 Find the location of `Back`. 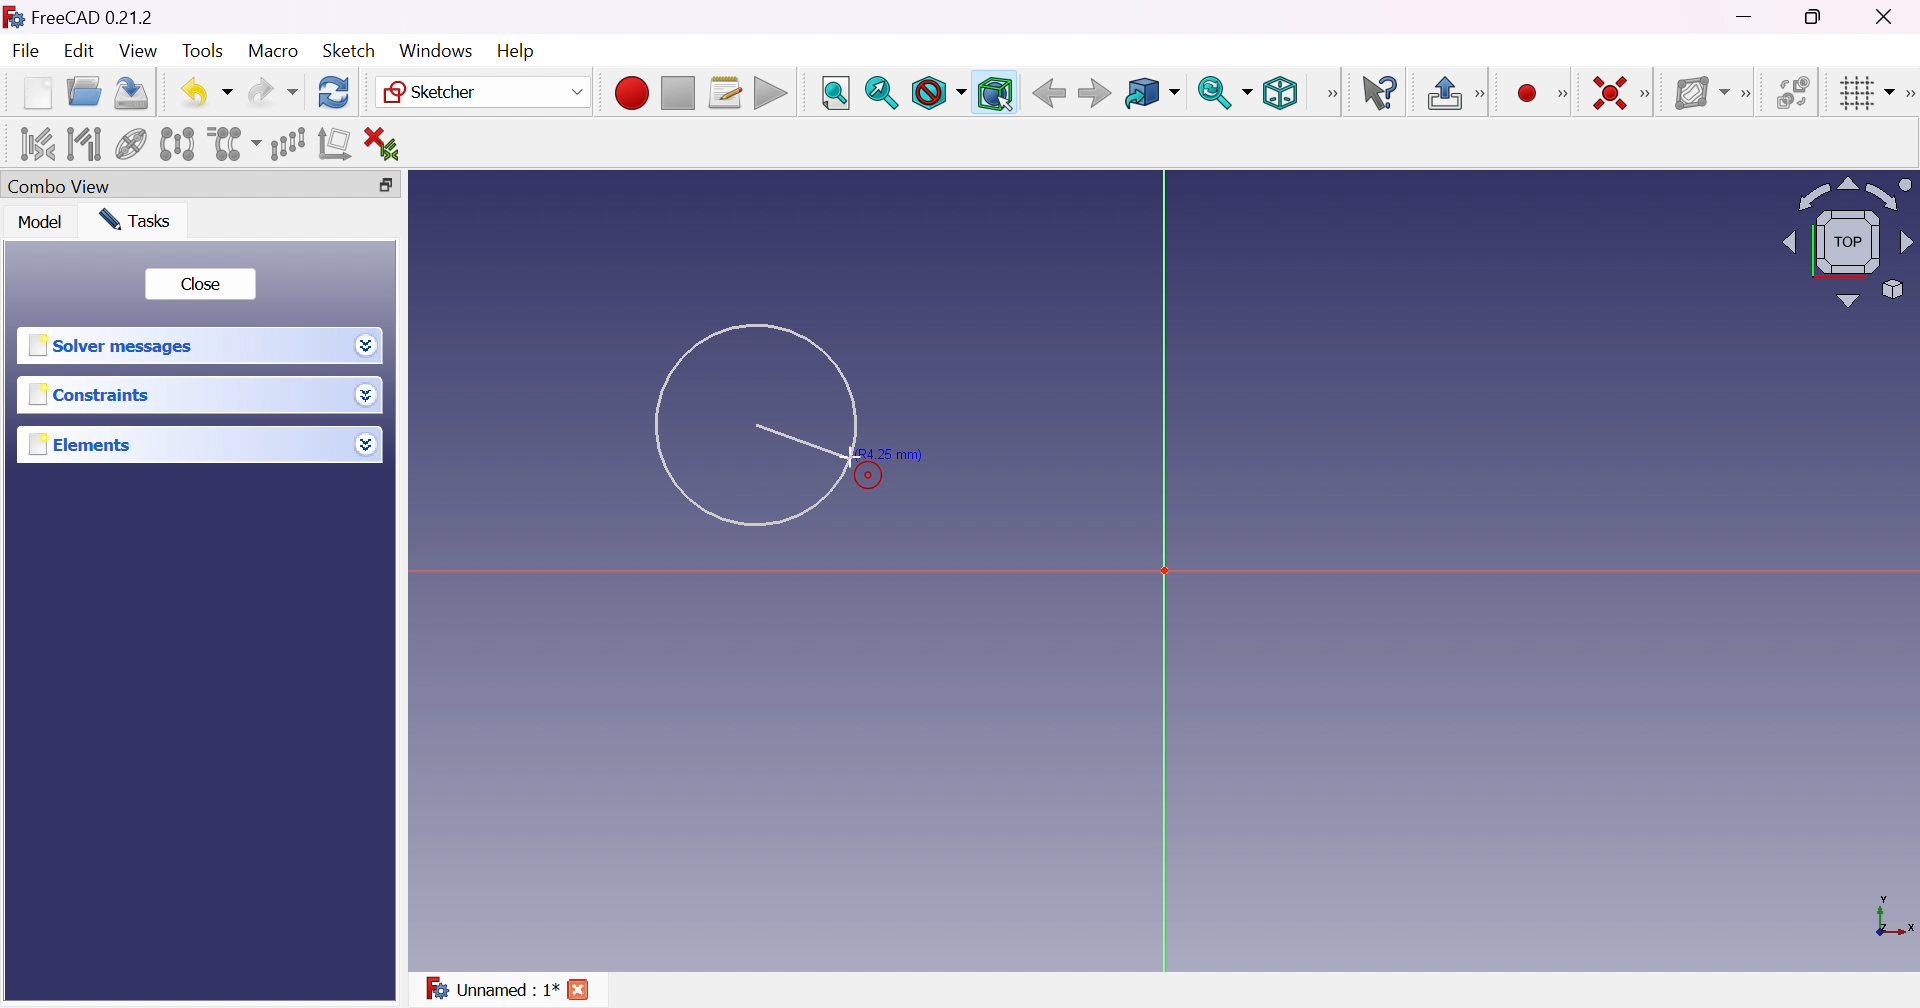

Back is located at coordinates (1048, 93).